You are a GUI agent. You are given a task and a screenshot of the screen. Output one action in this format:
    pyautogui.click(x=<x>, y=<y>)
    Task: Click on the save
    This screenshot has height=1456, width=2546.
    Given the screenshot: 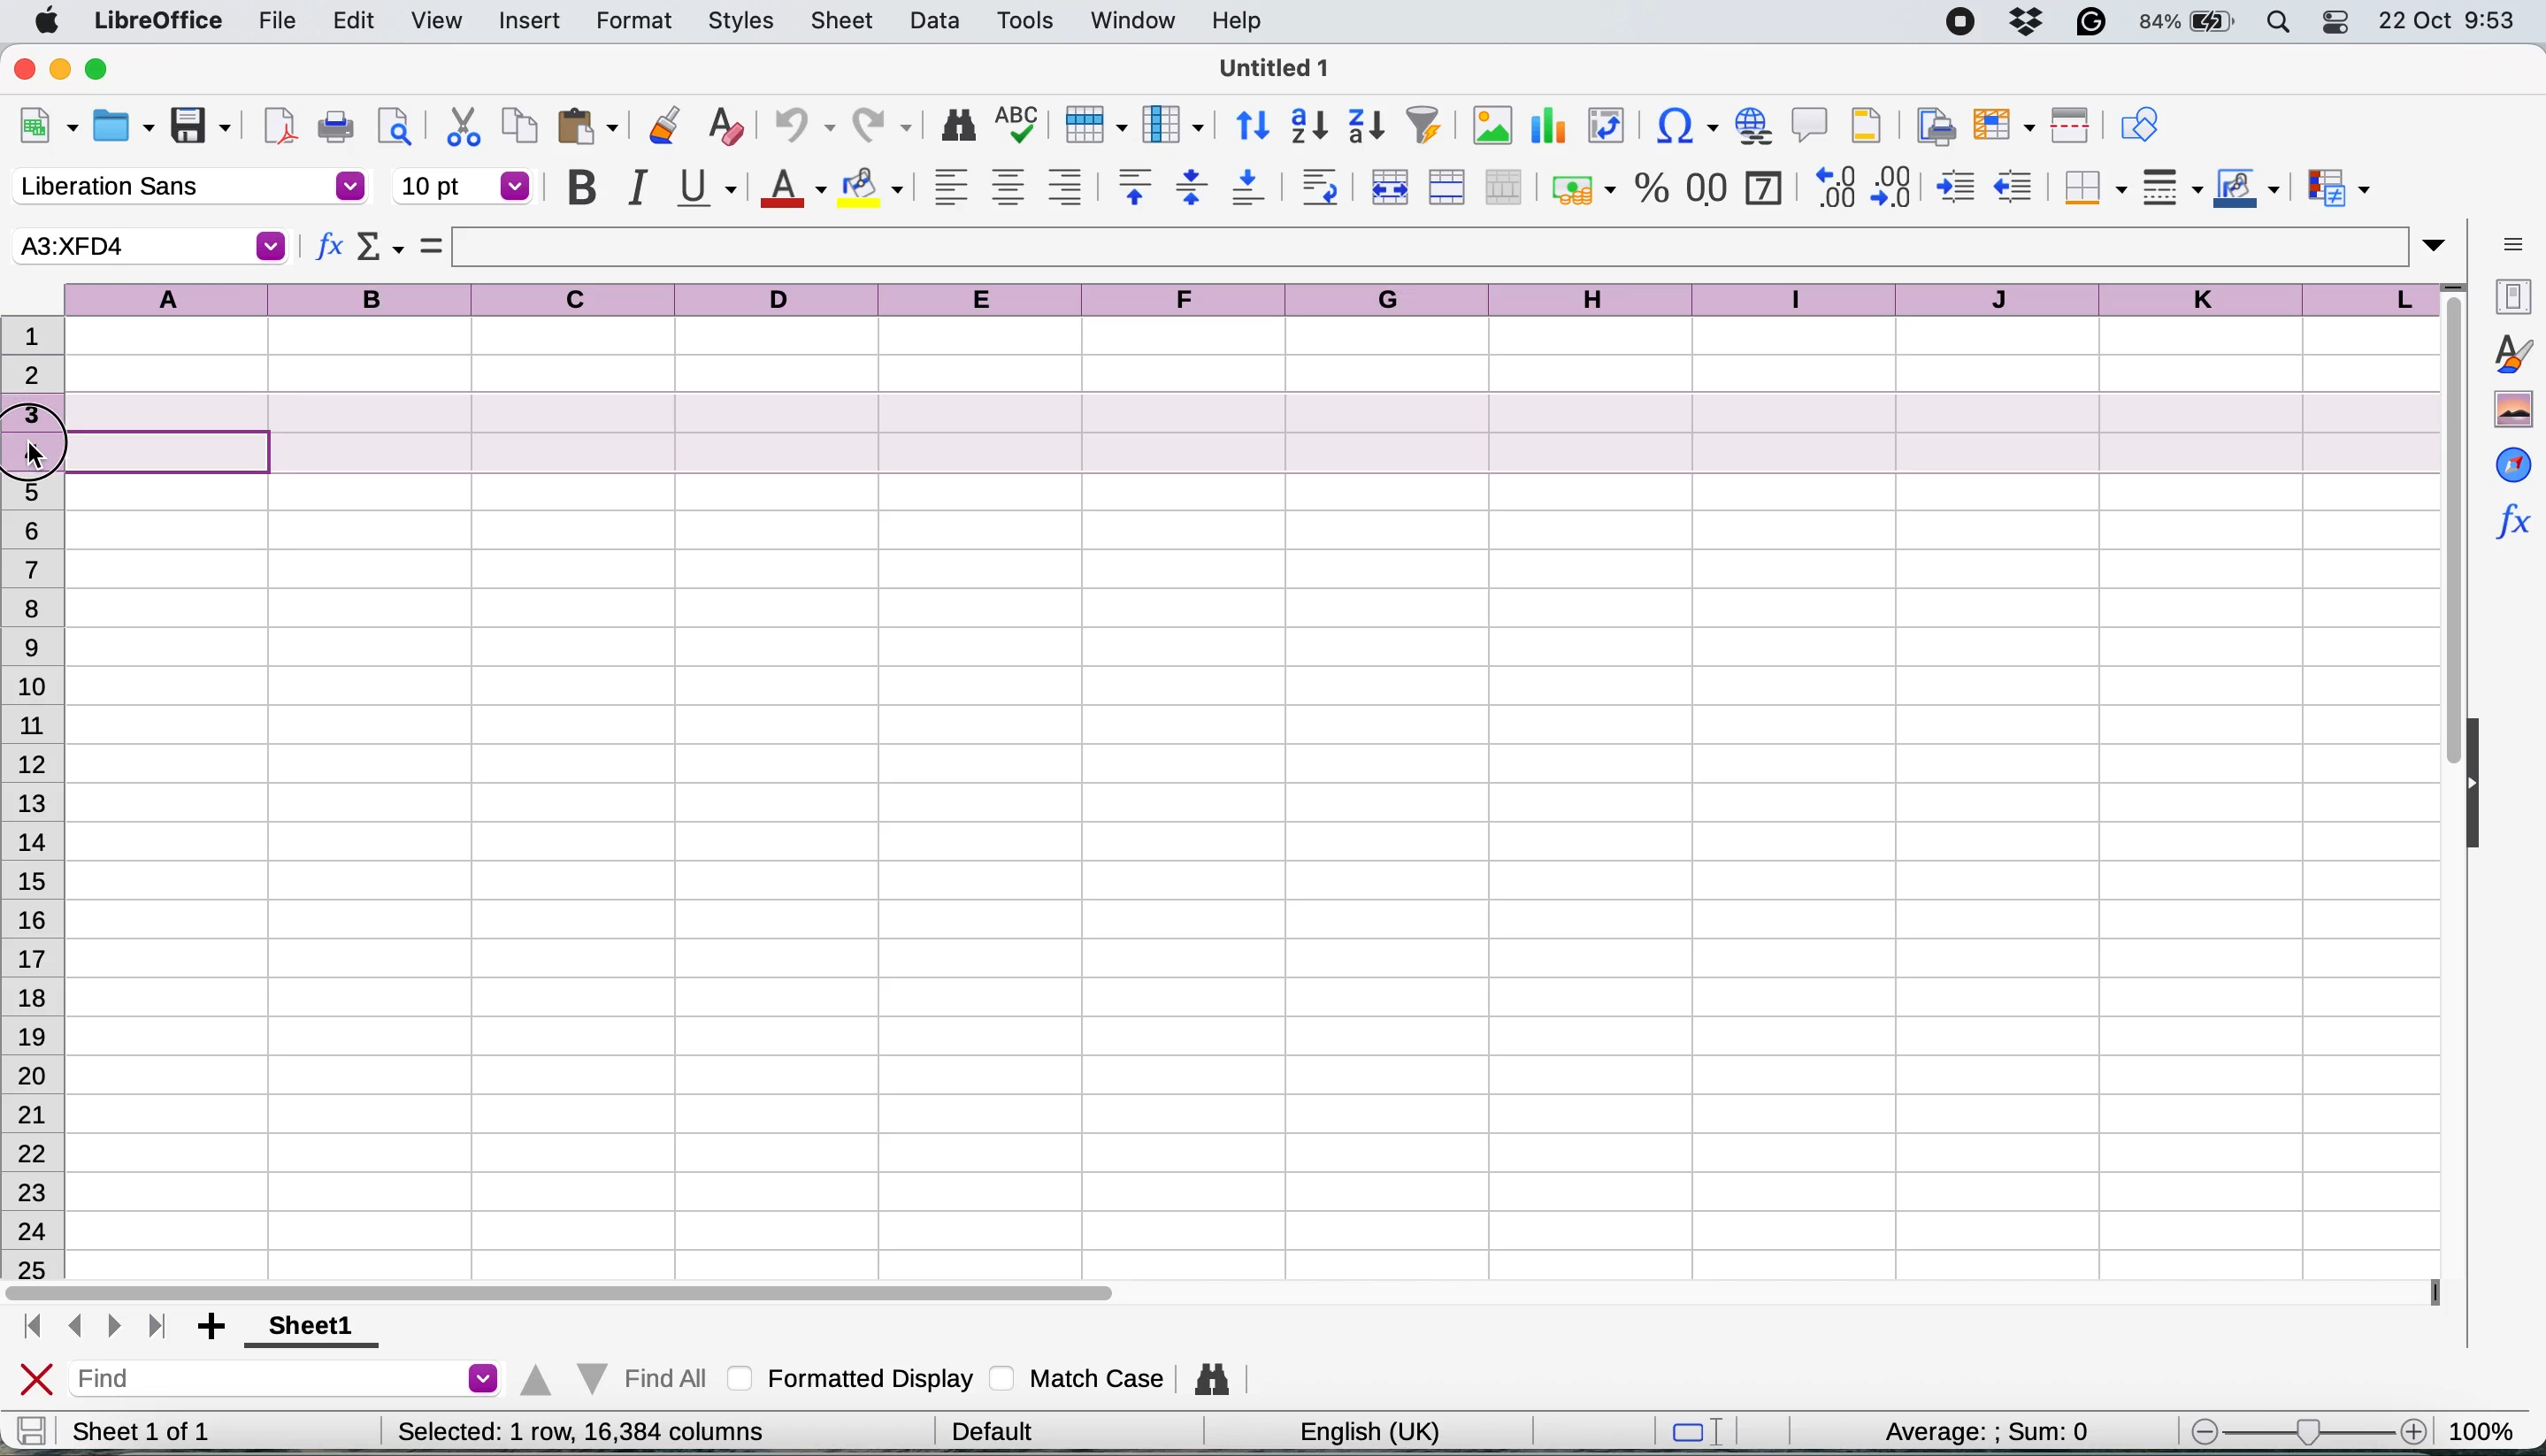 What is the action you would take?
    pyautogui.click(x=31, y=1430)
    